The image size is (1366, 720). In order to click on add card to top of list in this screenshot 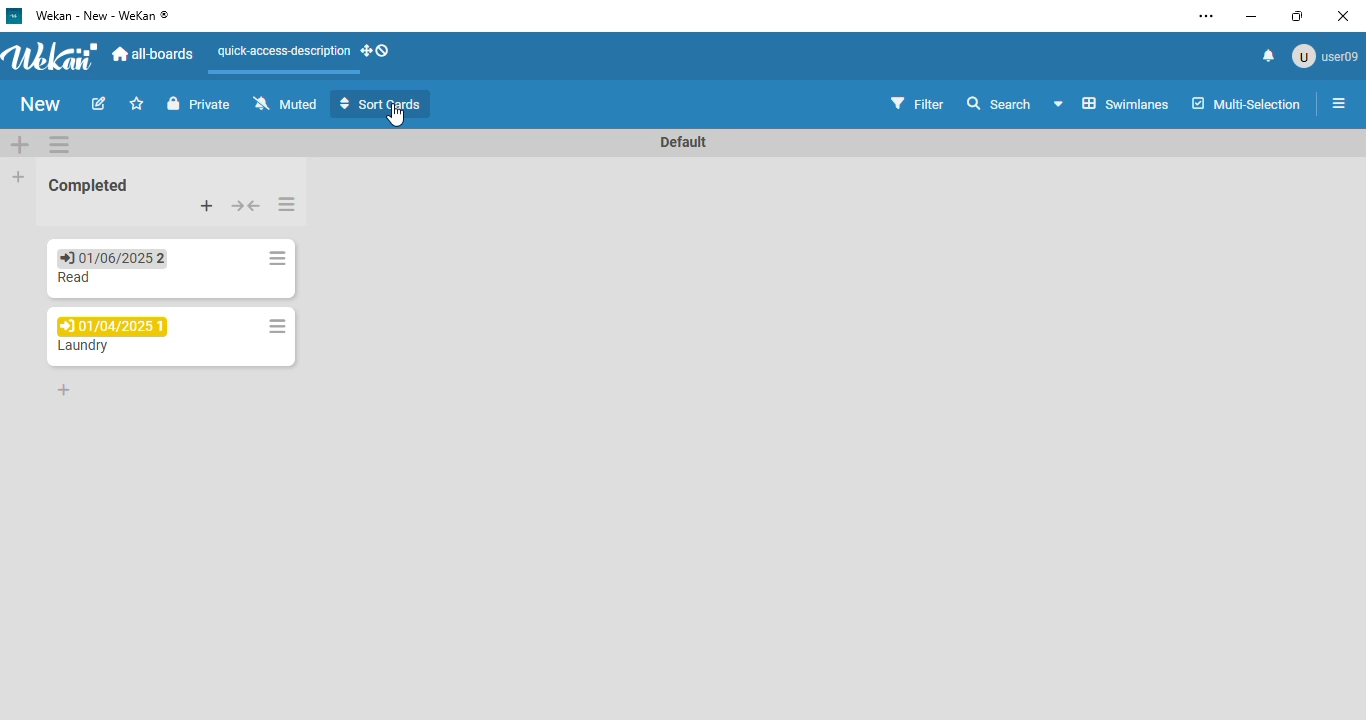, I will do `click(207, 205)`.